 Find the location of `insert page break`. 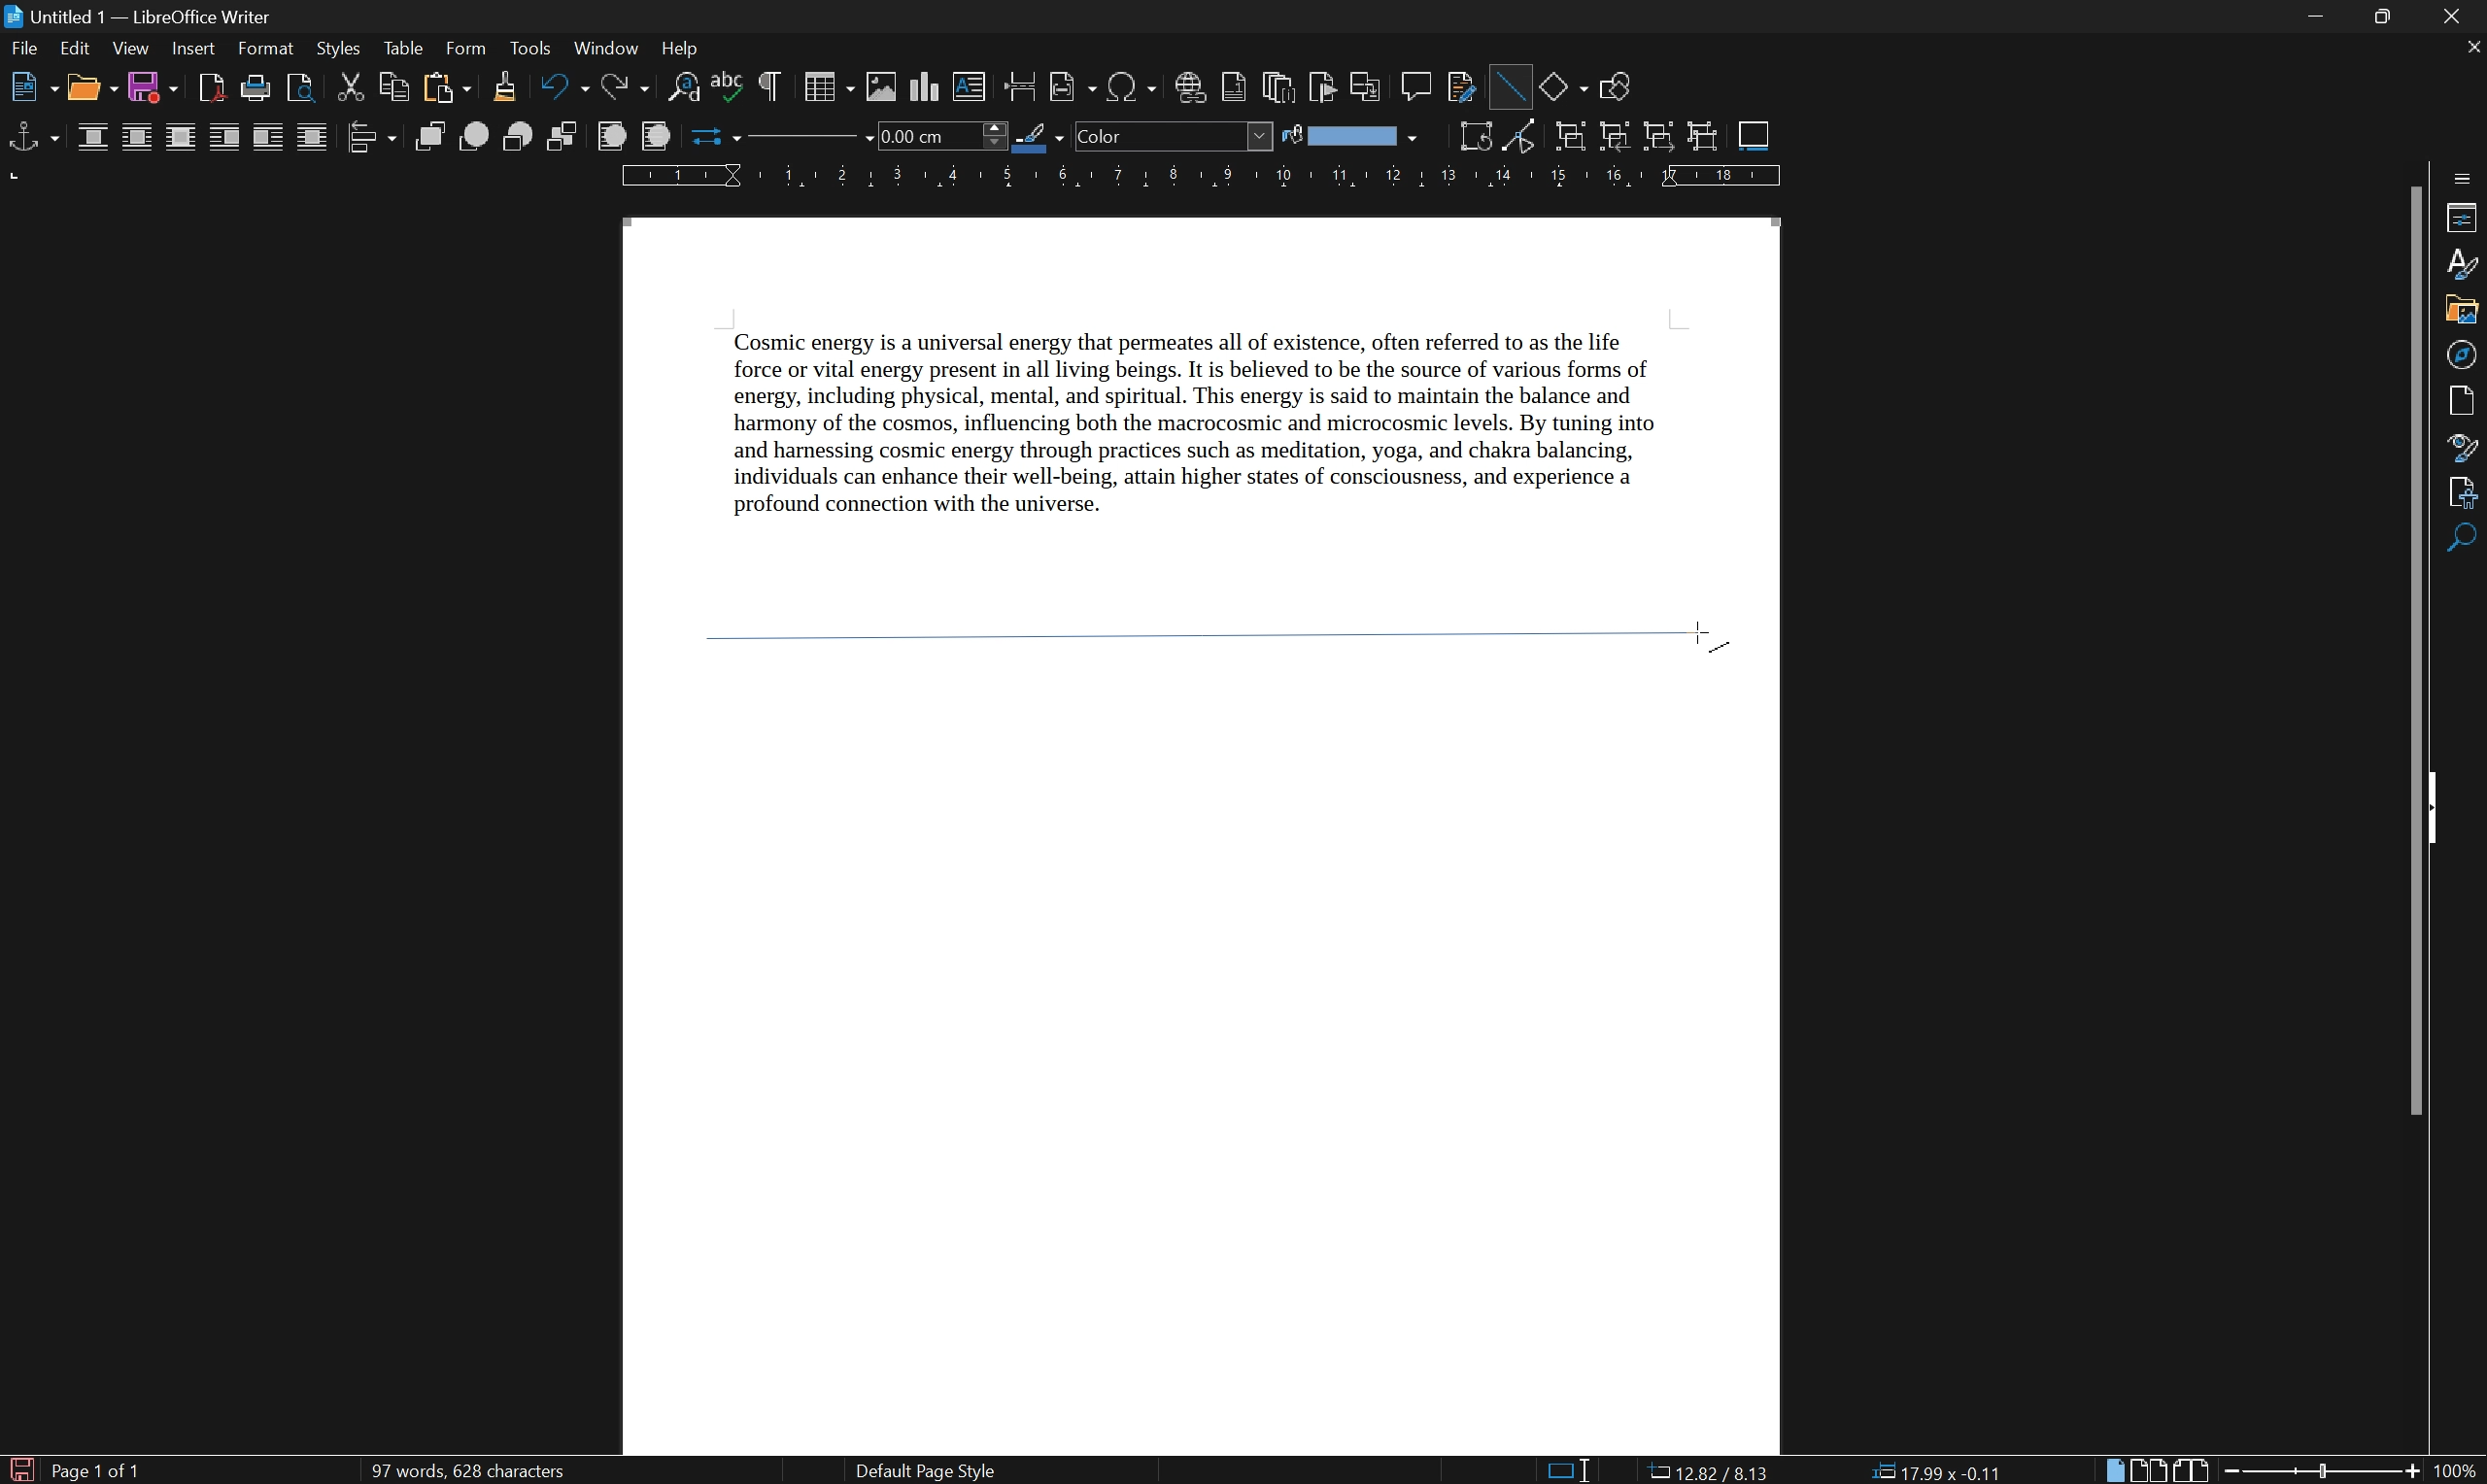

insert page break is located at coordinates (1018, 85).